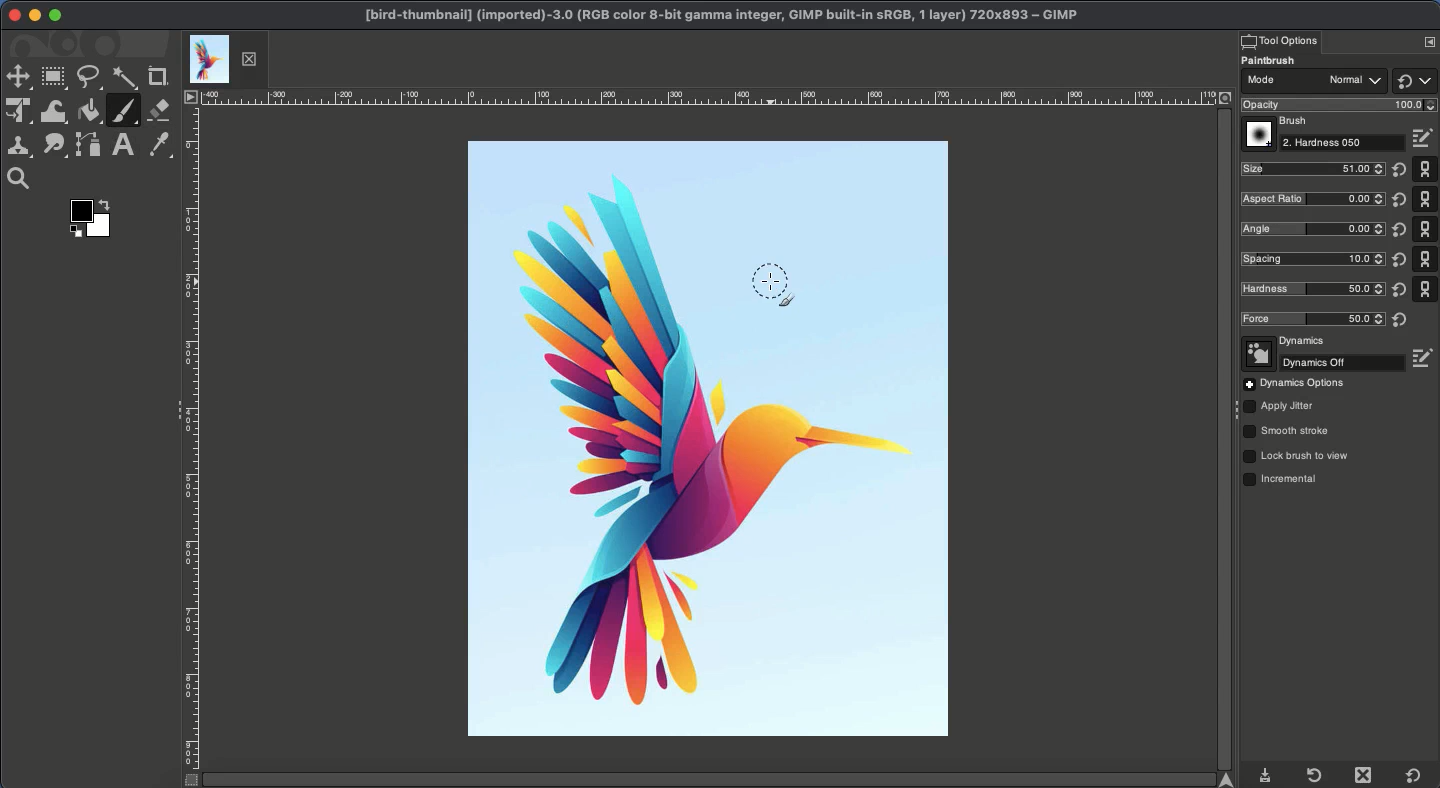 This screenshot has width=1440, height=788. What do you see at coordinates (1324, 363) in the screenshot?
I see `Off` at bounding box center [1324, 363].